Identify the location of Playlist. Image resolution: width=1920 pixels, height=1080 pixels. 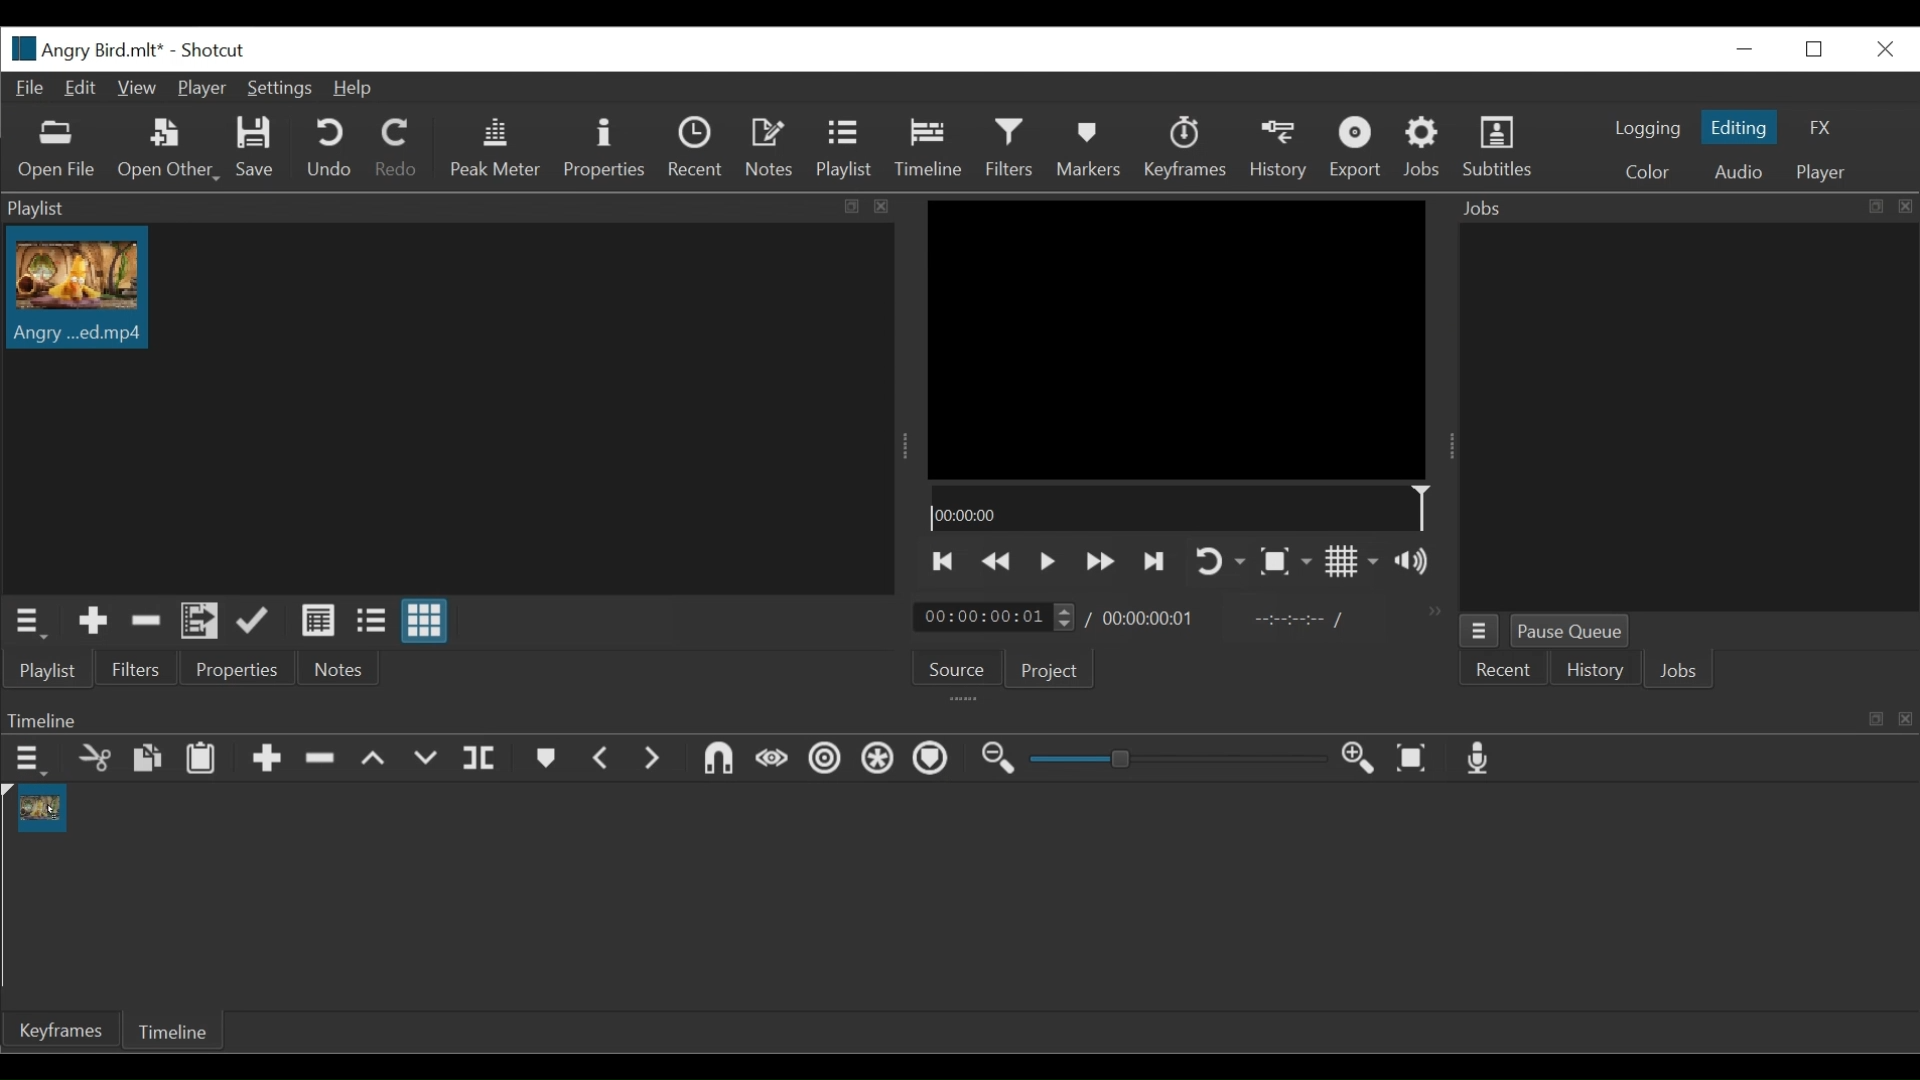
(58, 668).